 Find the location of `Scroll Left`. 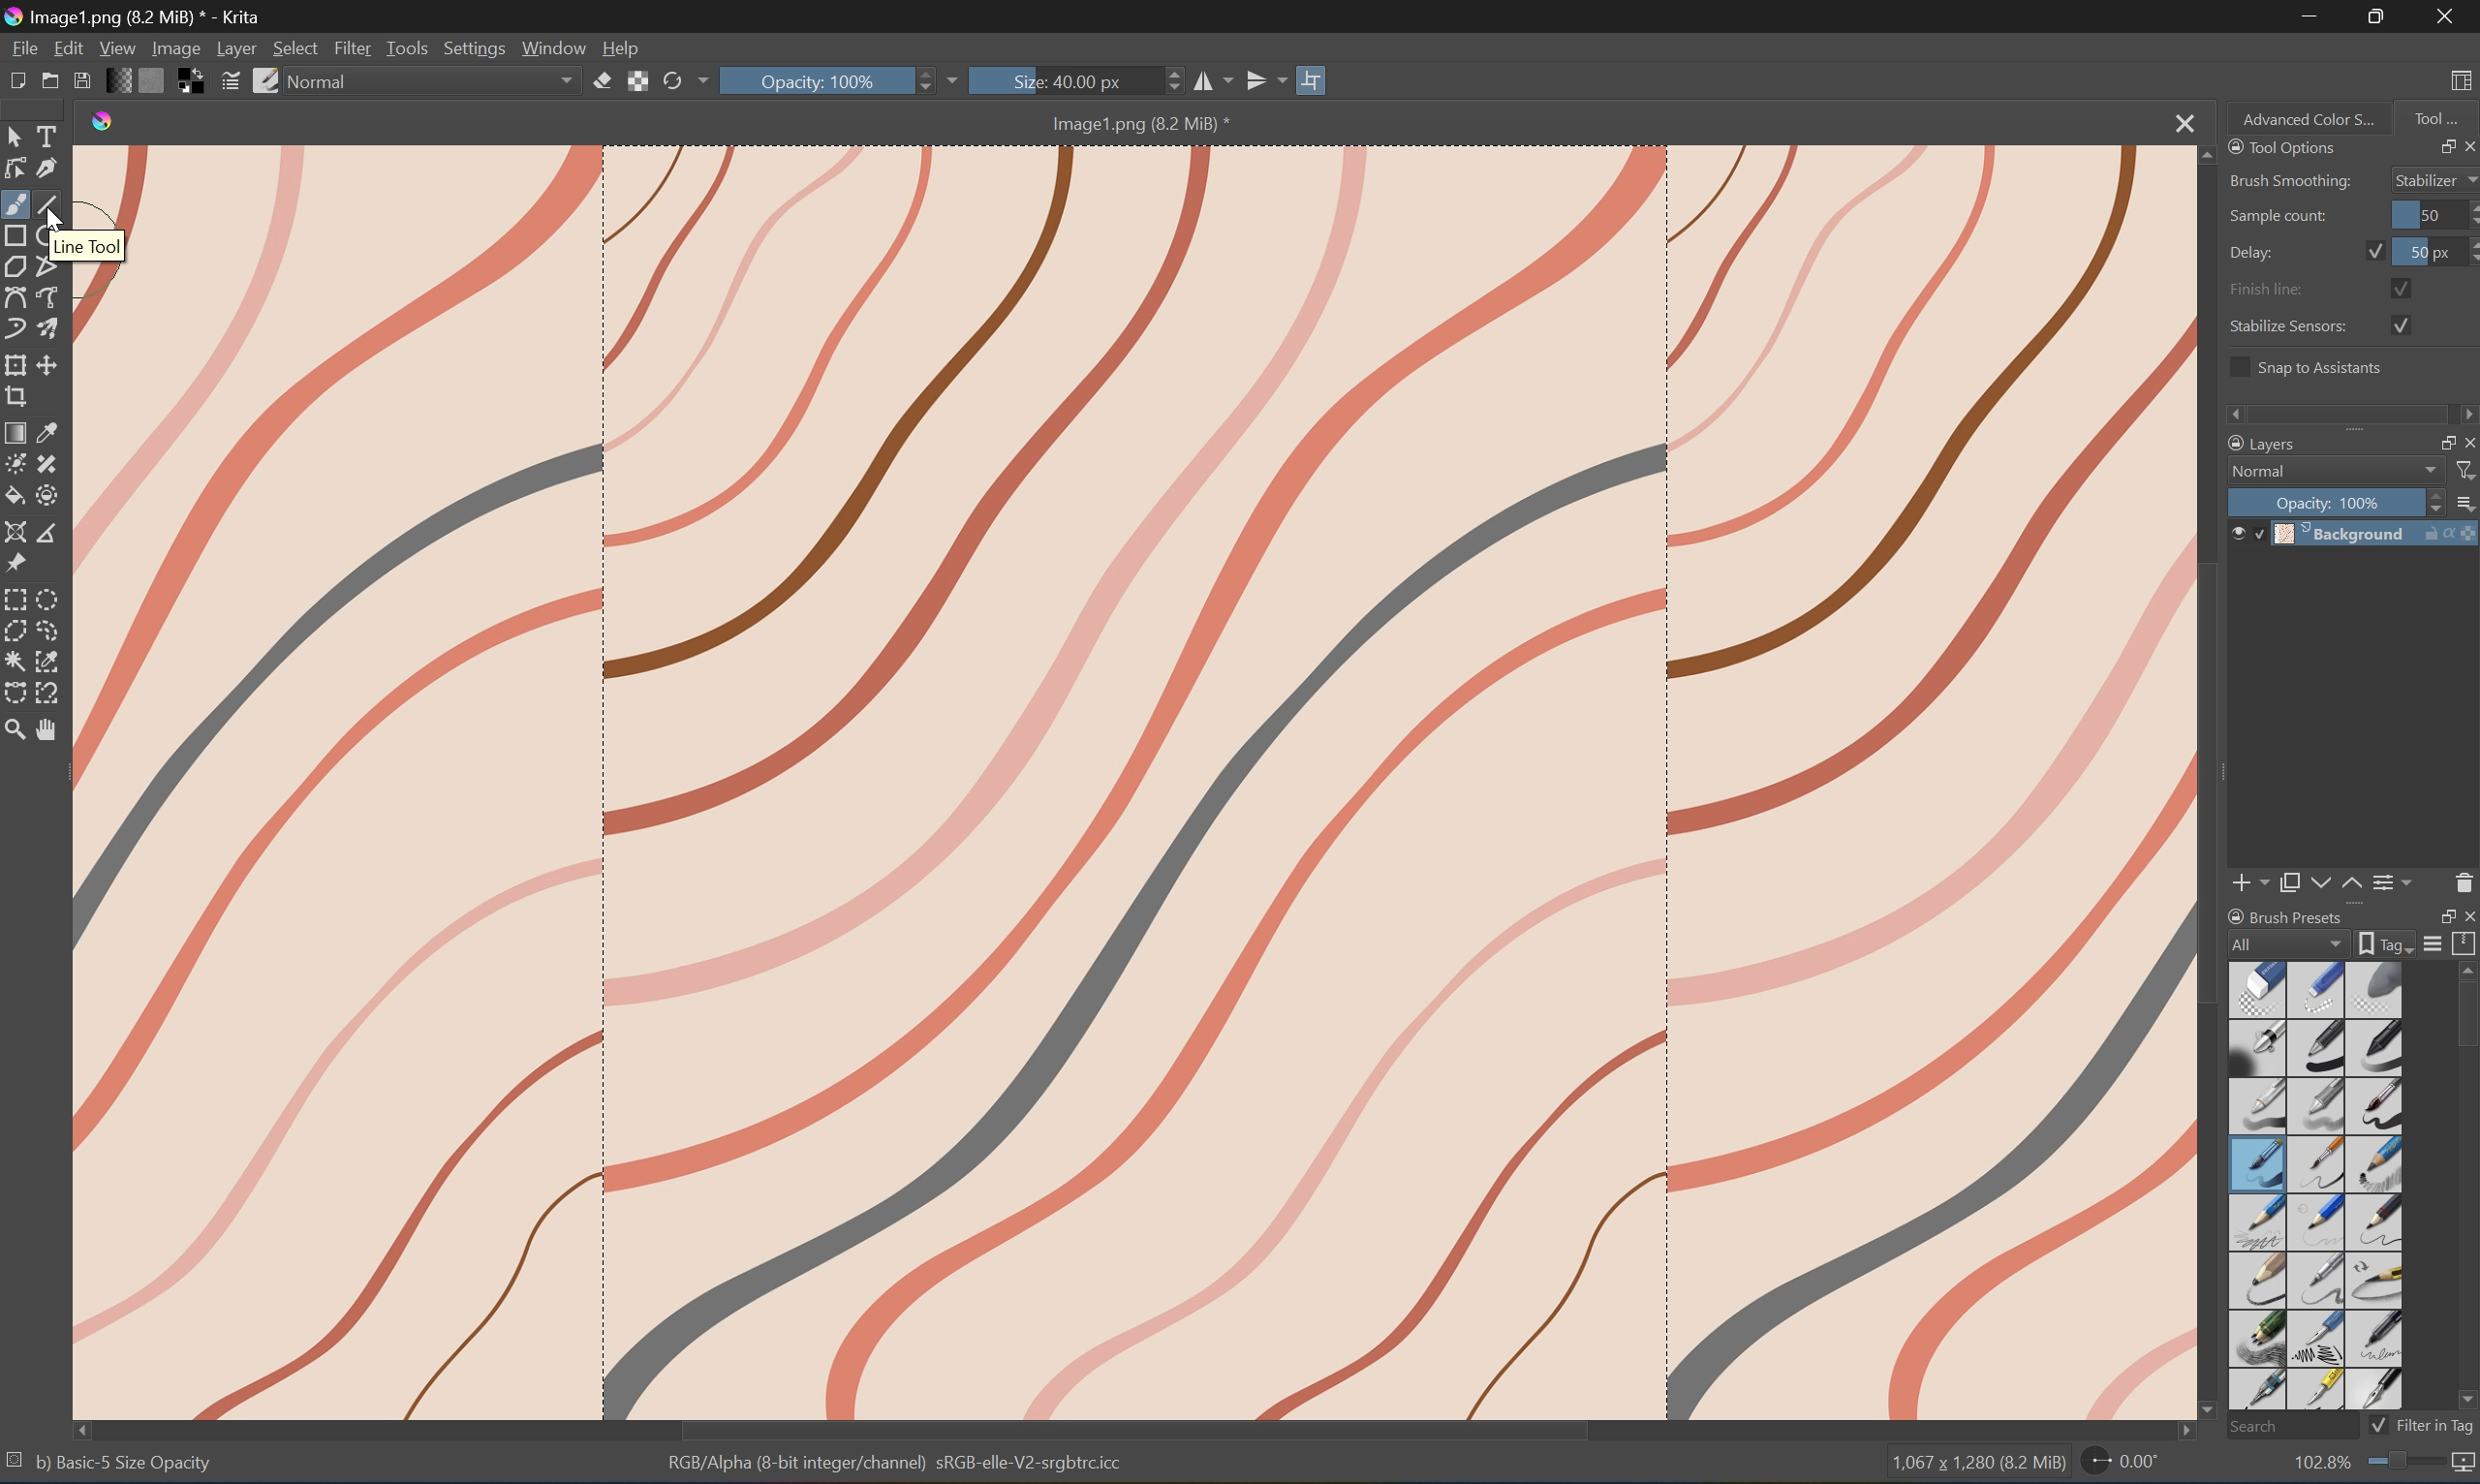

Scroll Left is located at coordinates (2237, 413).